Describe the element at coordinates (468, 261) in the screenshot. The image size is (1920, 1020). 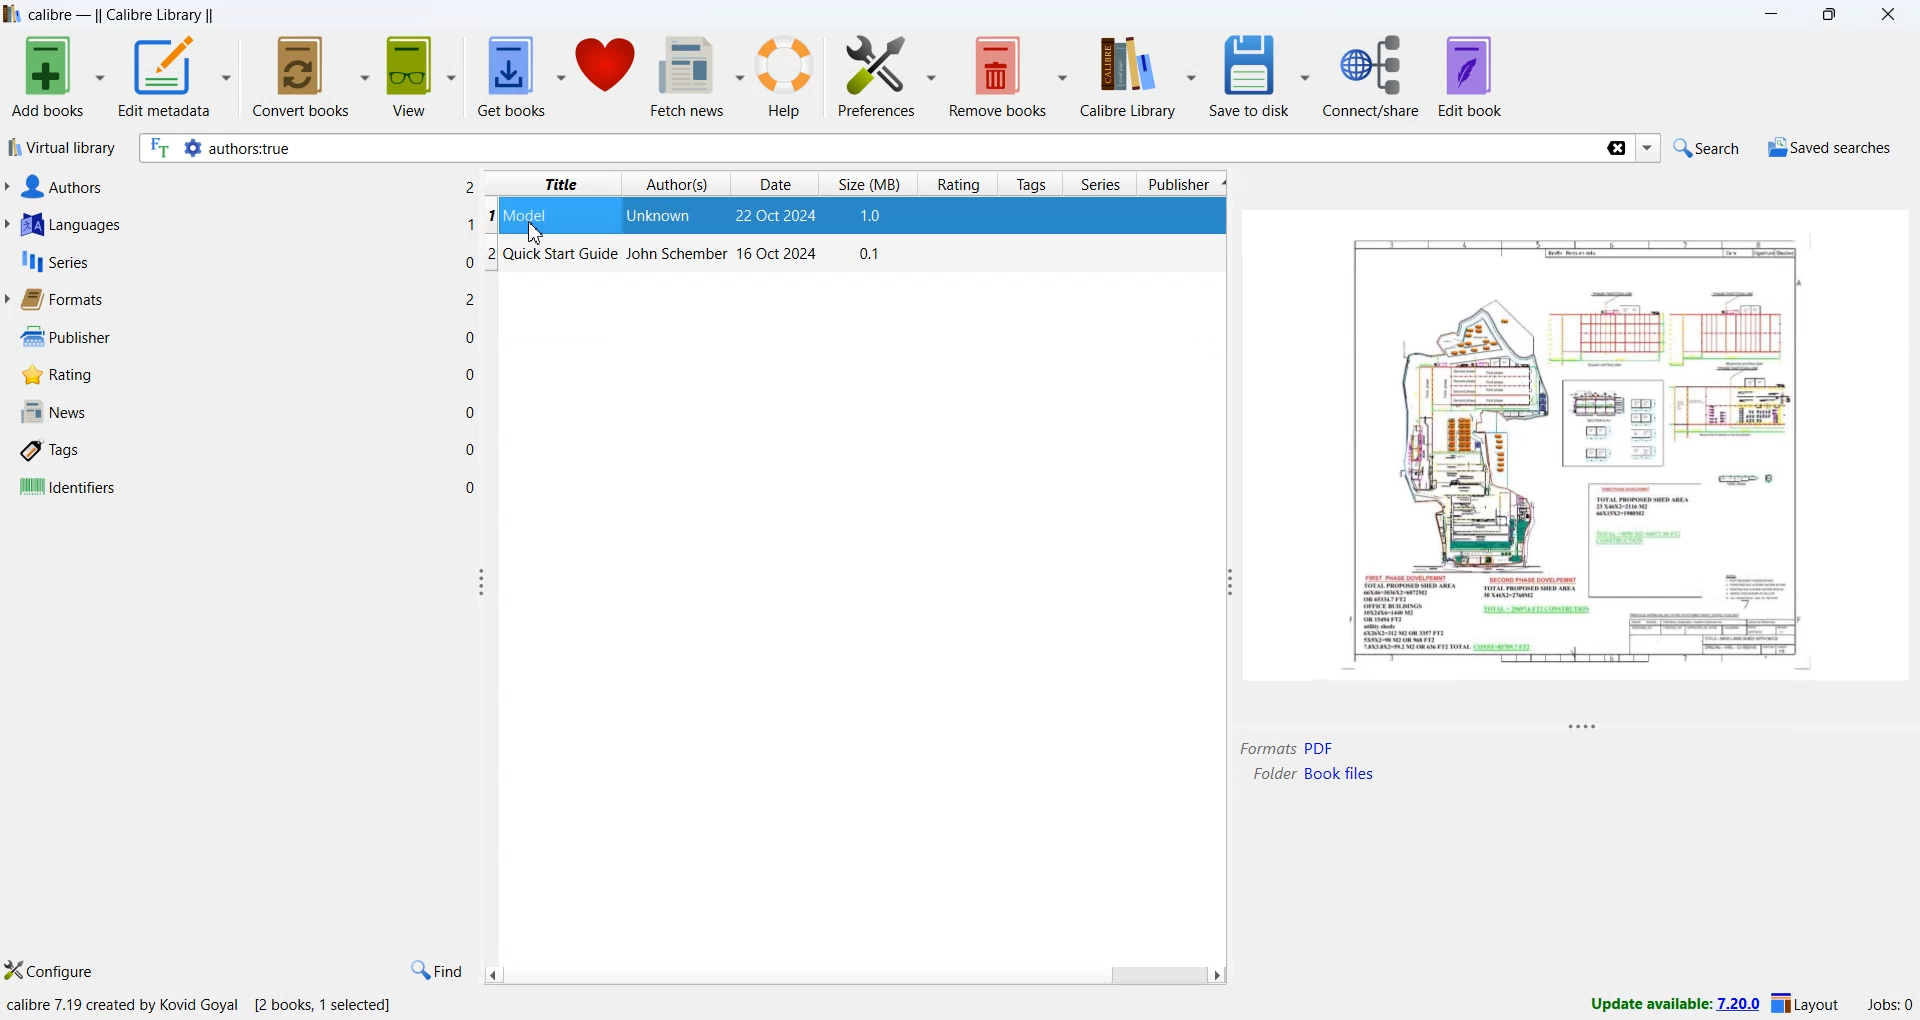
I see `0` at that location.